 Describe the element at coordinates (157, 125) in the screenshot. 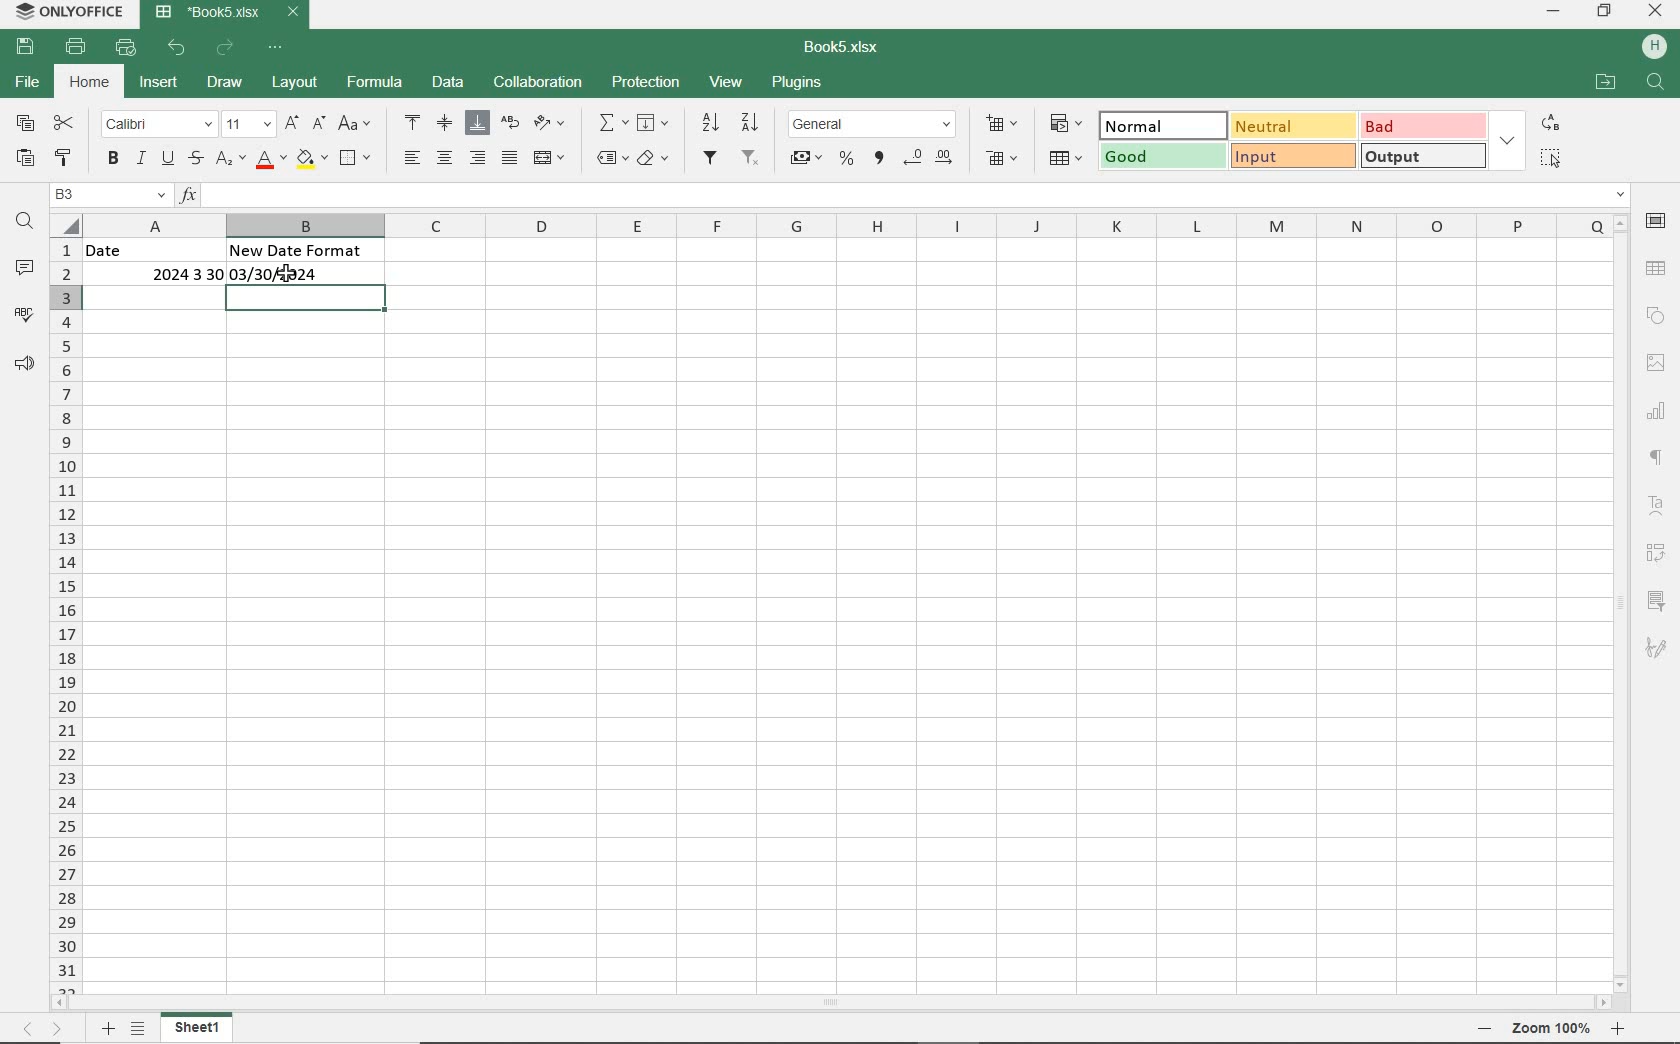

I see `FONT` at that location.